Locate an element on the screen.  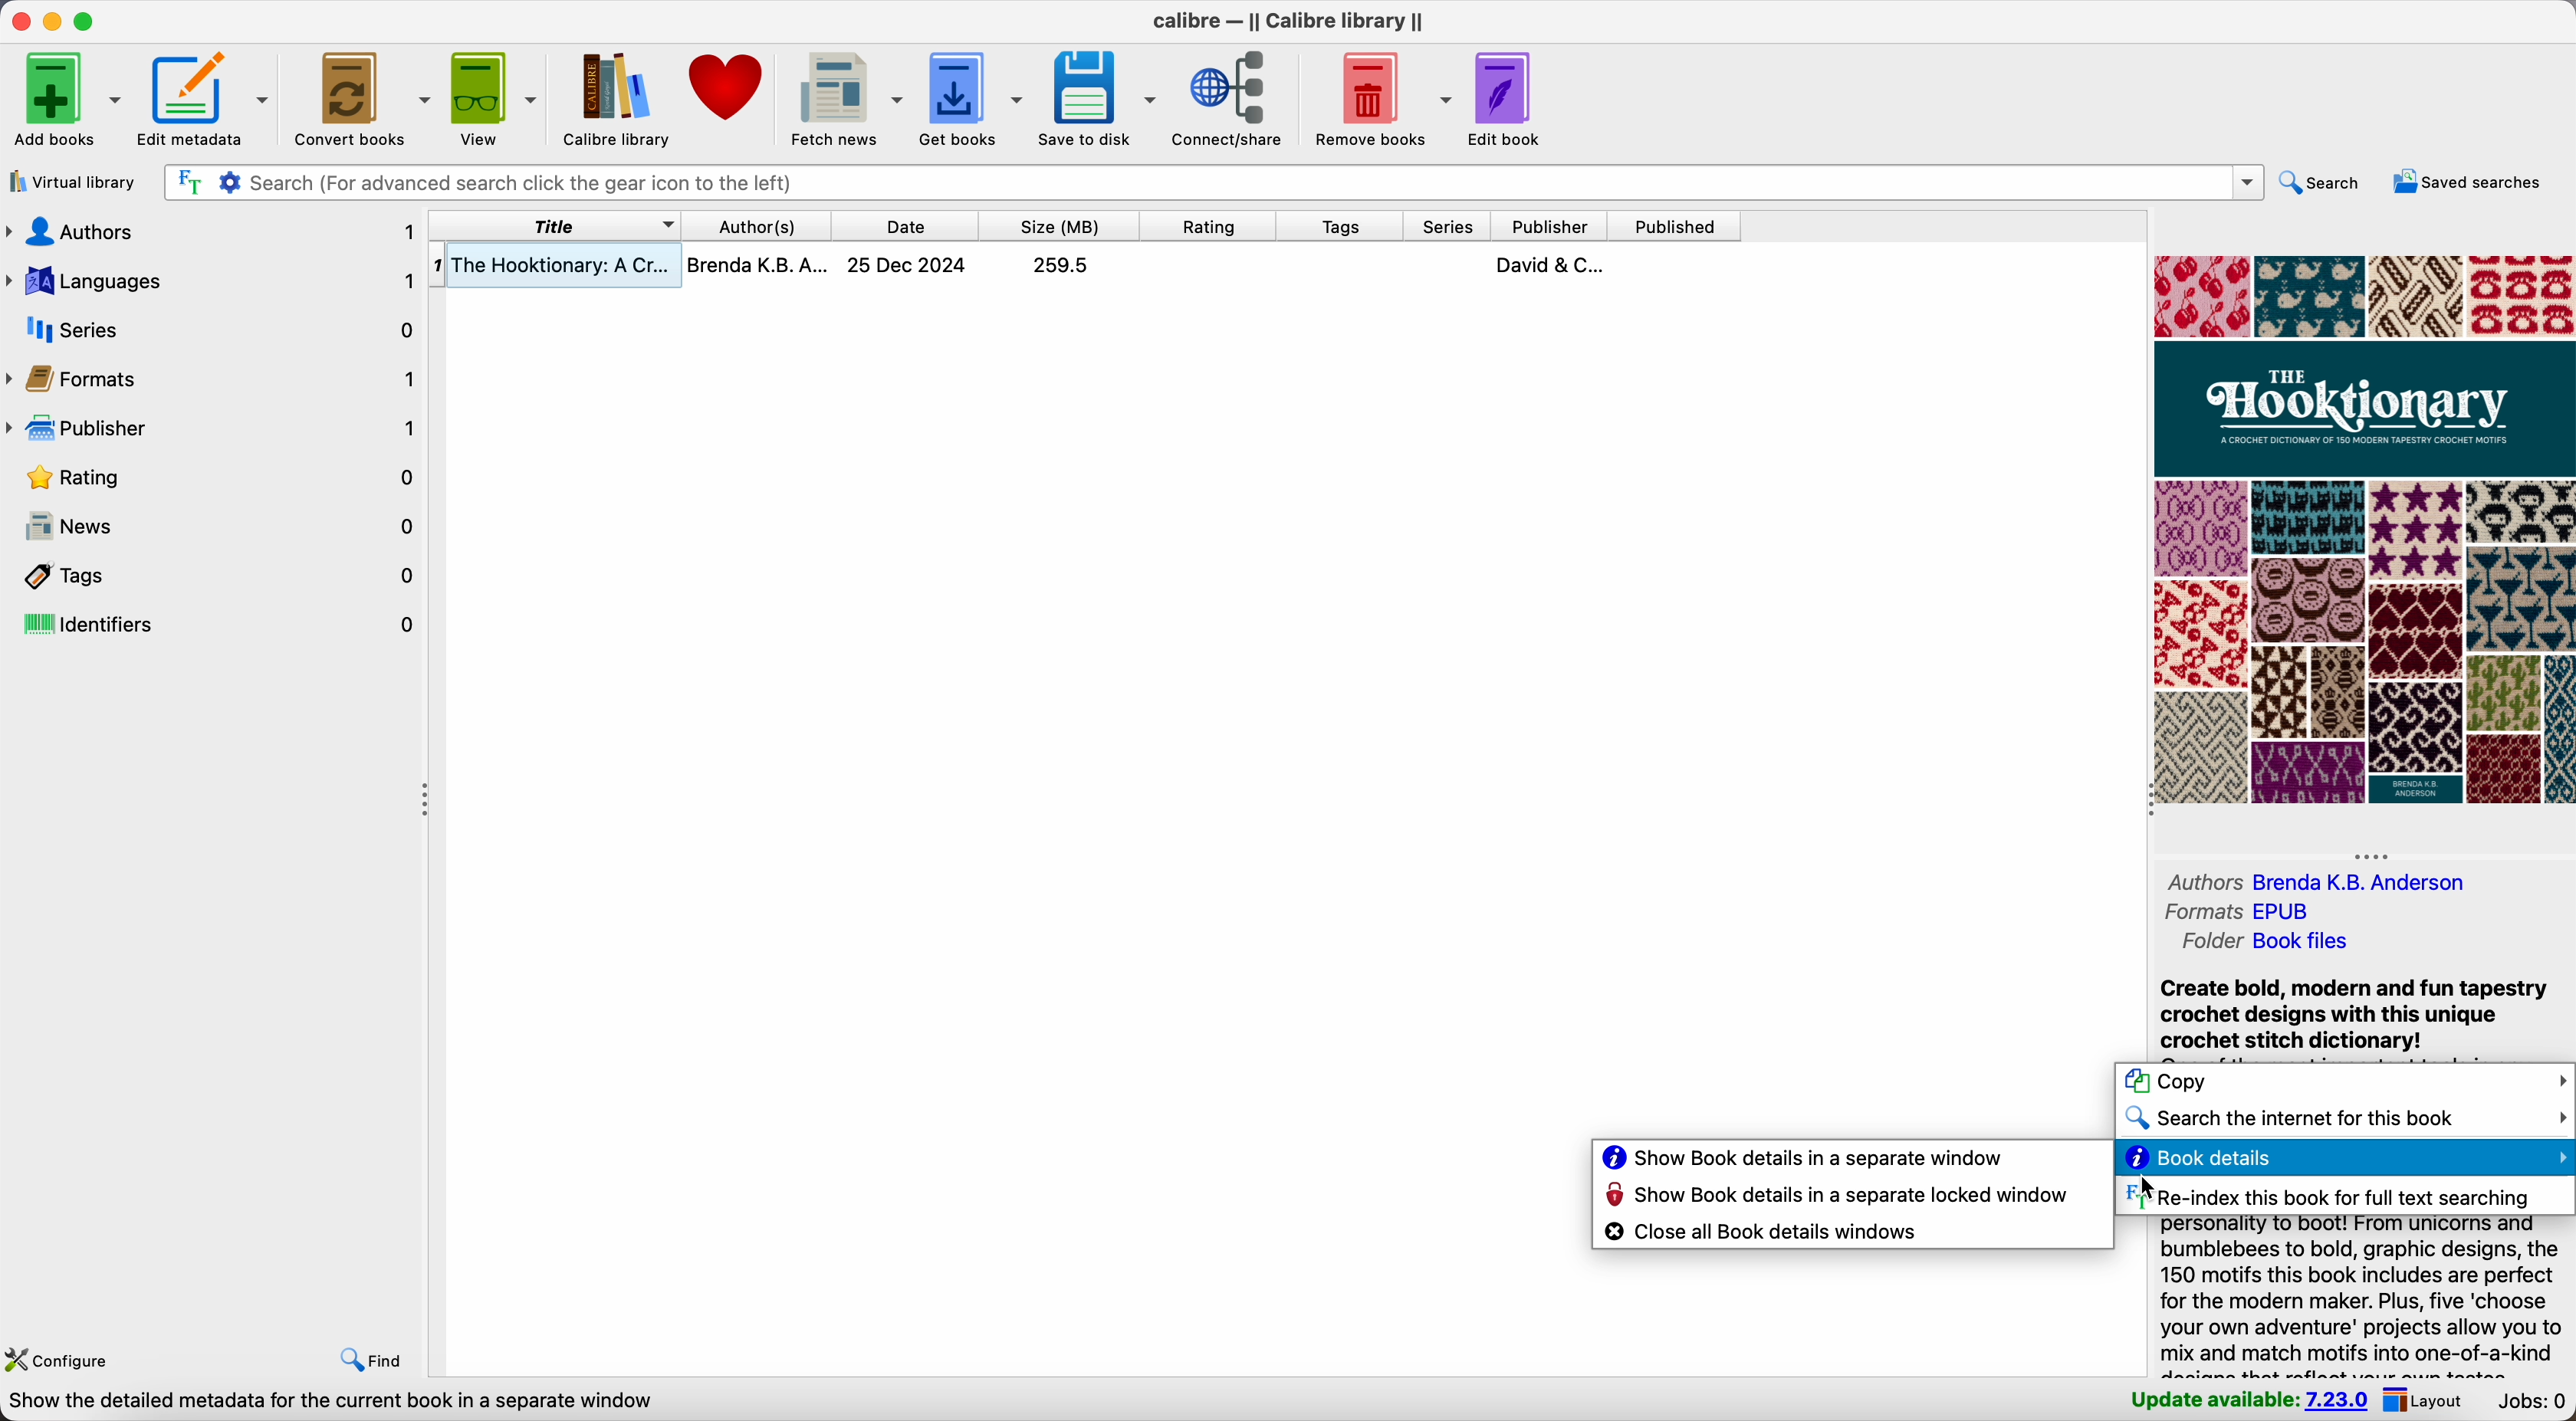
layout is located at coordinates (2431, 1402).